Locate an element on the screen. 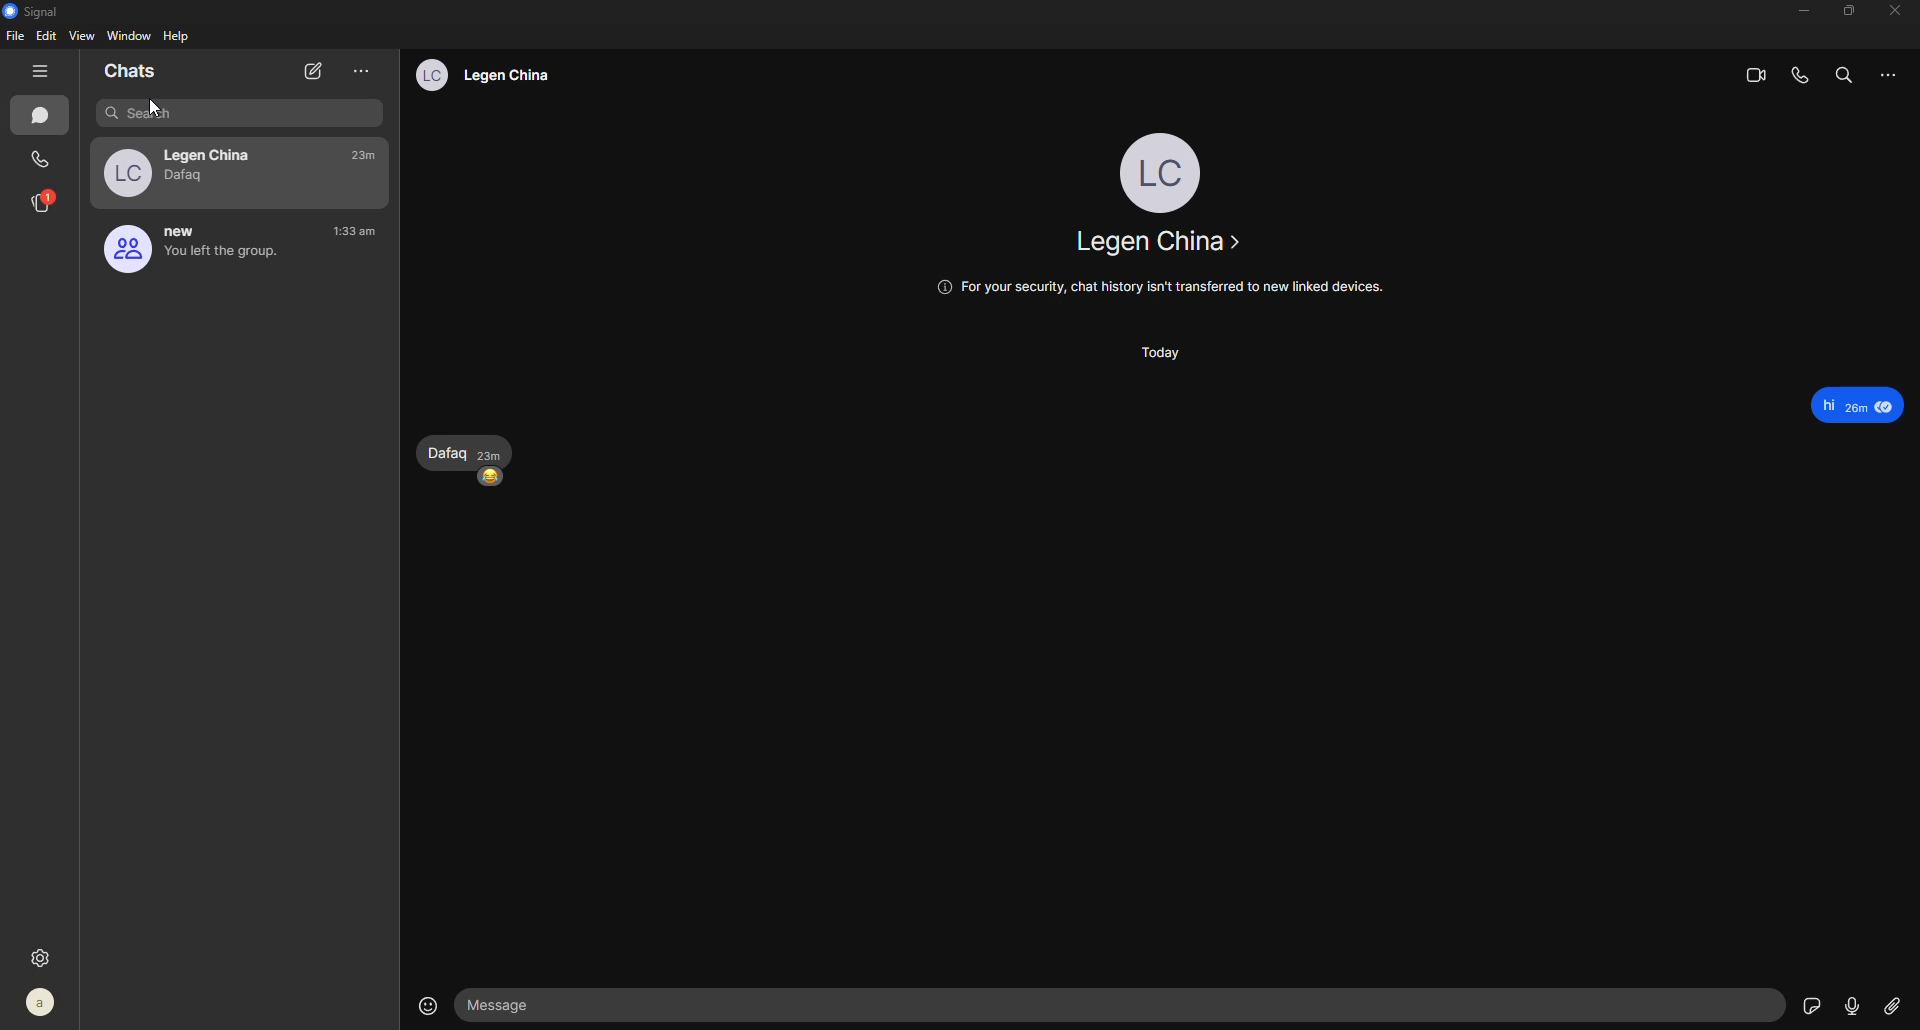 The image size is (1920, 1030).  you left the group is located at coordinates (230, 257).